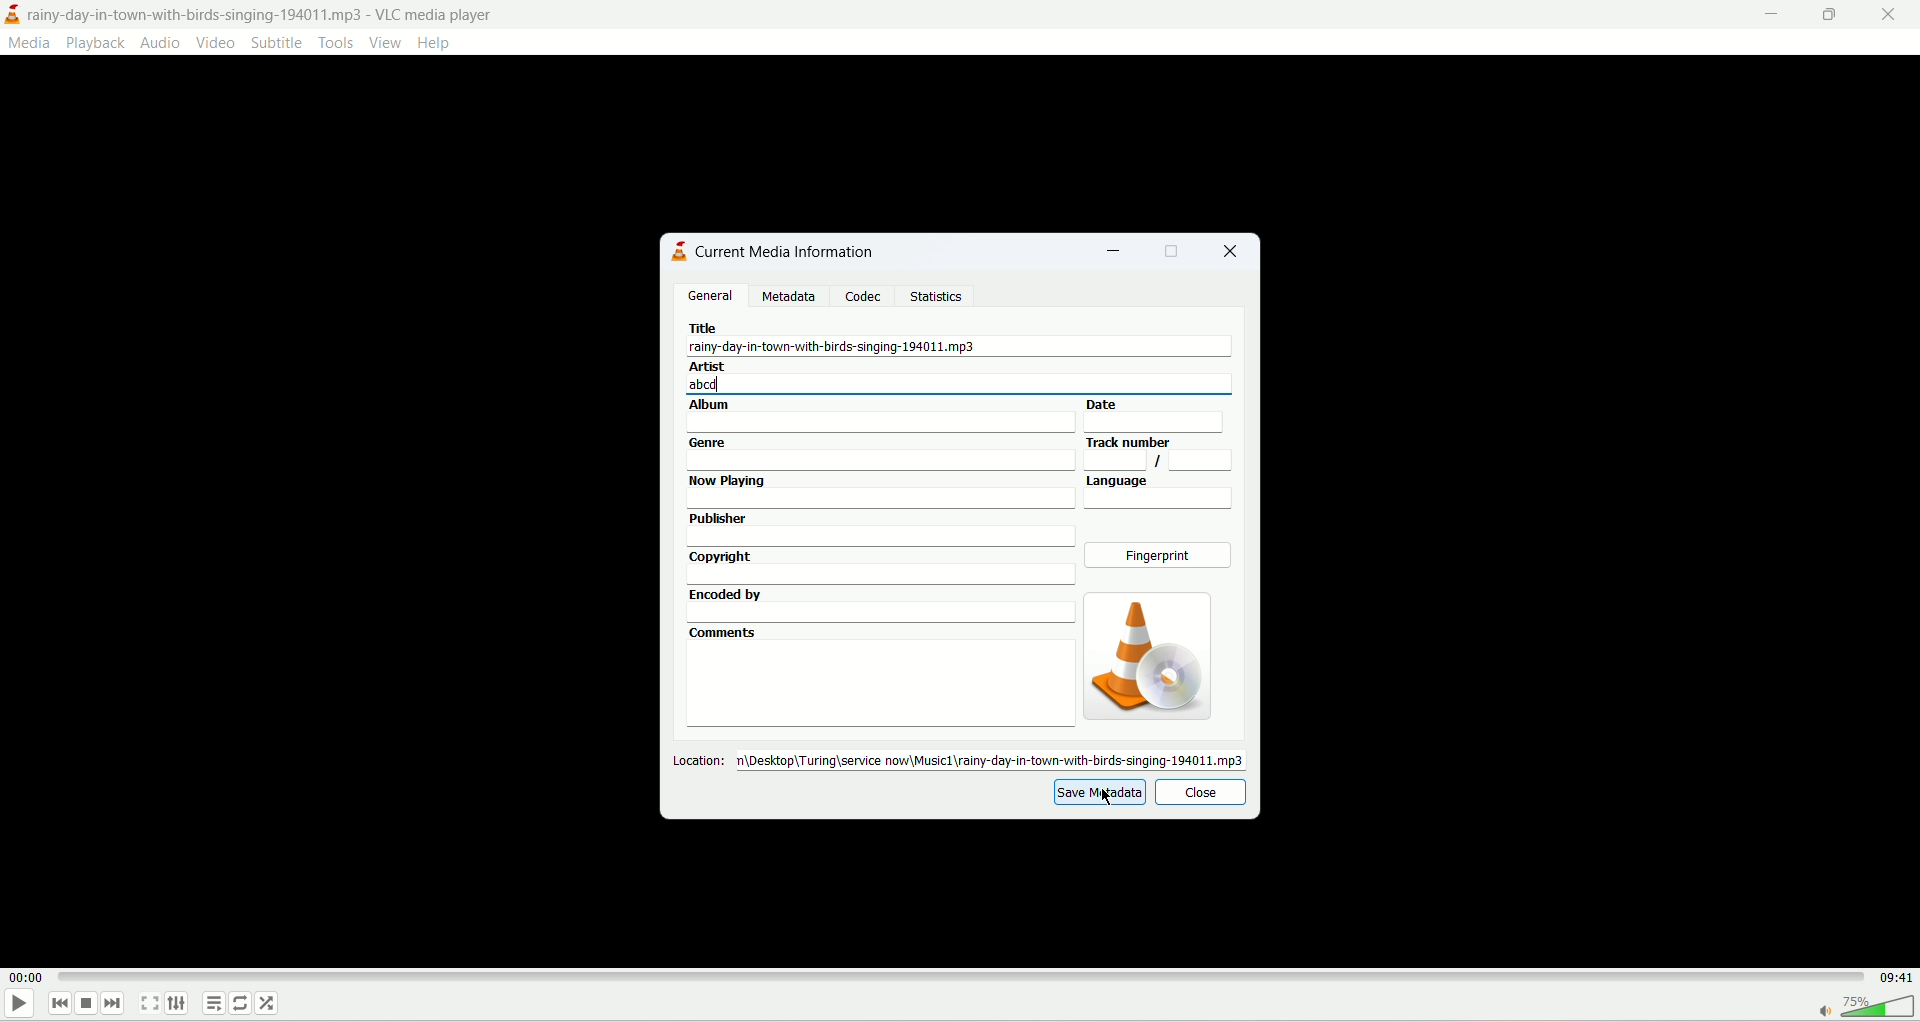 This screenshot has width=1920, height=1022. I want to click on date, so click(1166, 415).